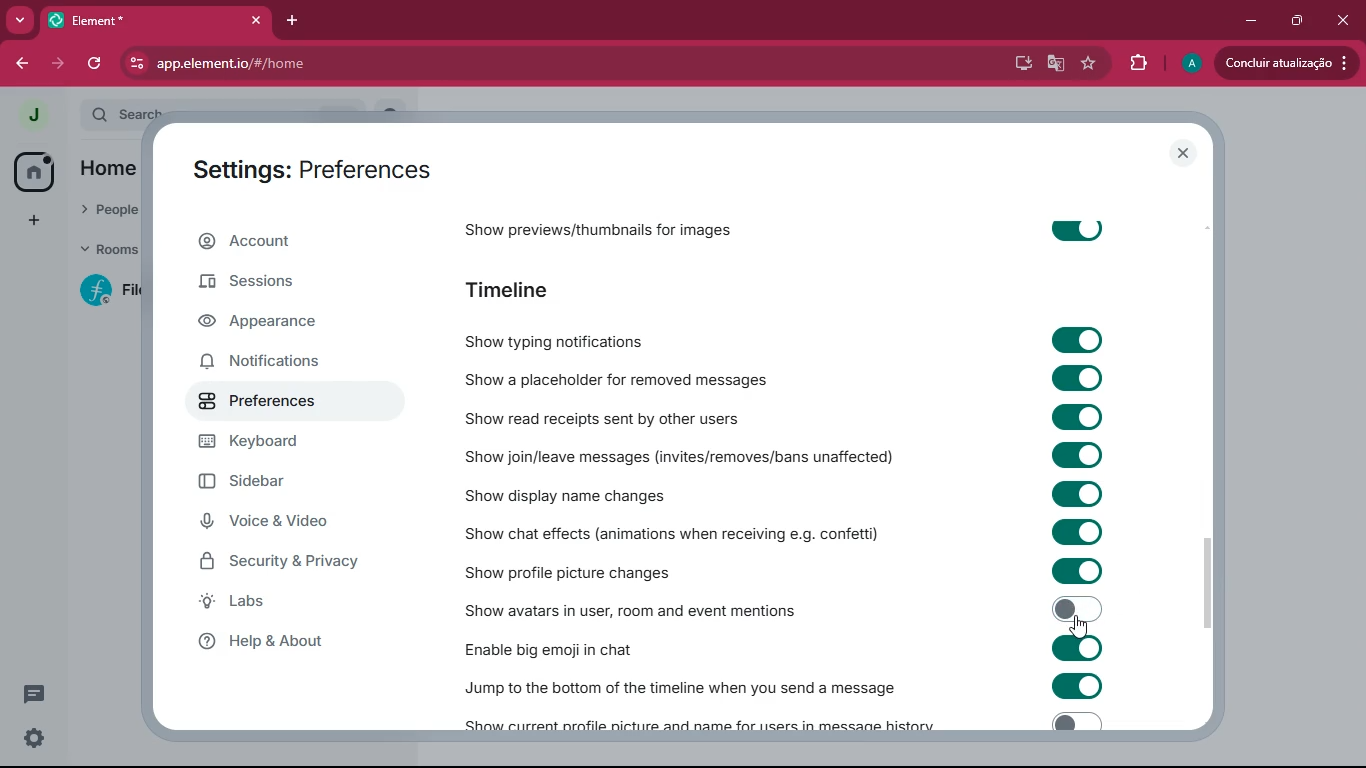 The width and height of the screenshot is (1366, 768). Describe the element at coordinates (281, 485) in the screenshot. I see `sidebar` at that location.